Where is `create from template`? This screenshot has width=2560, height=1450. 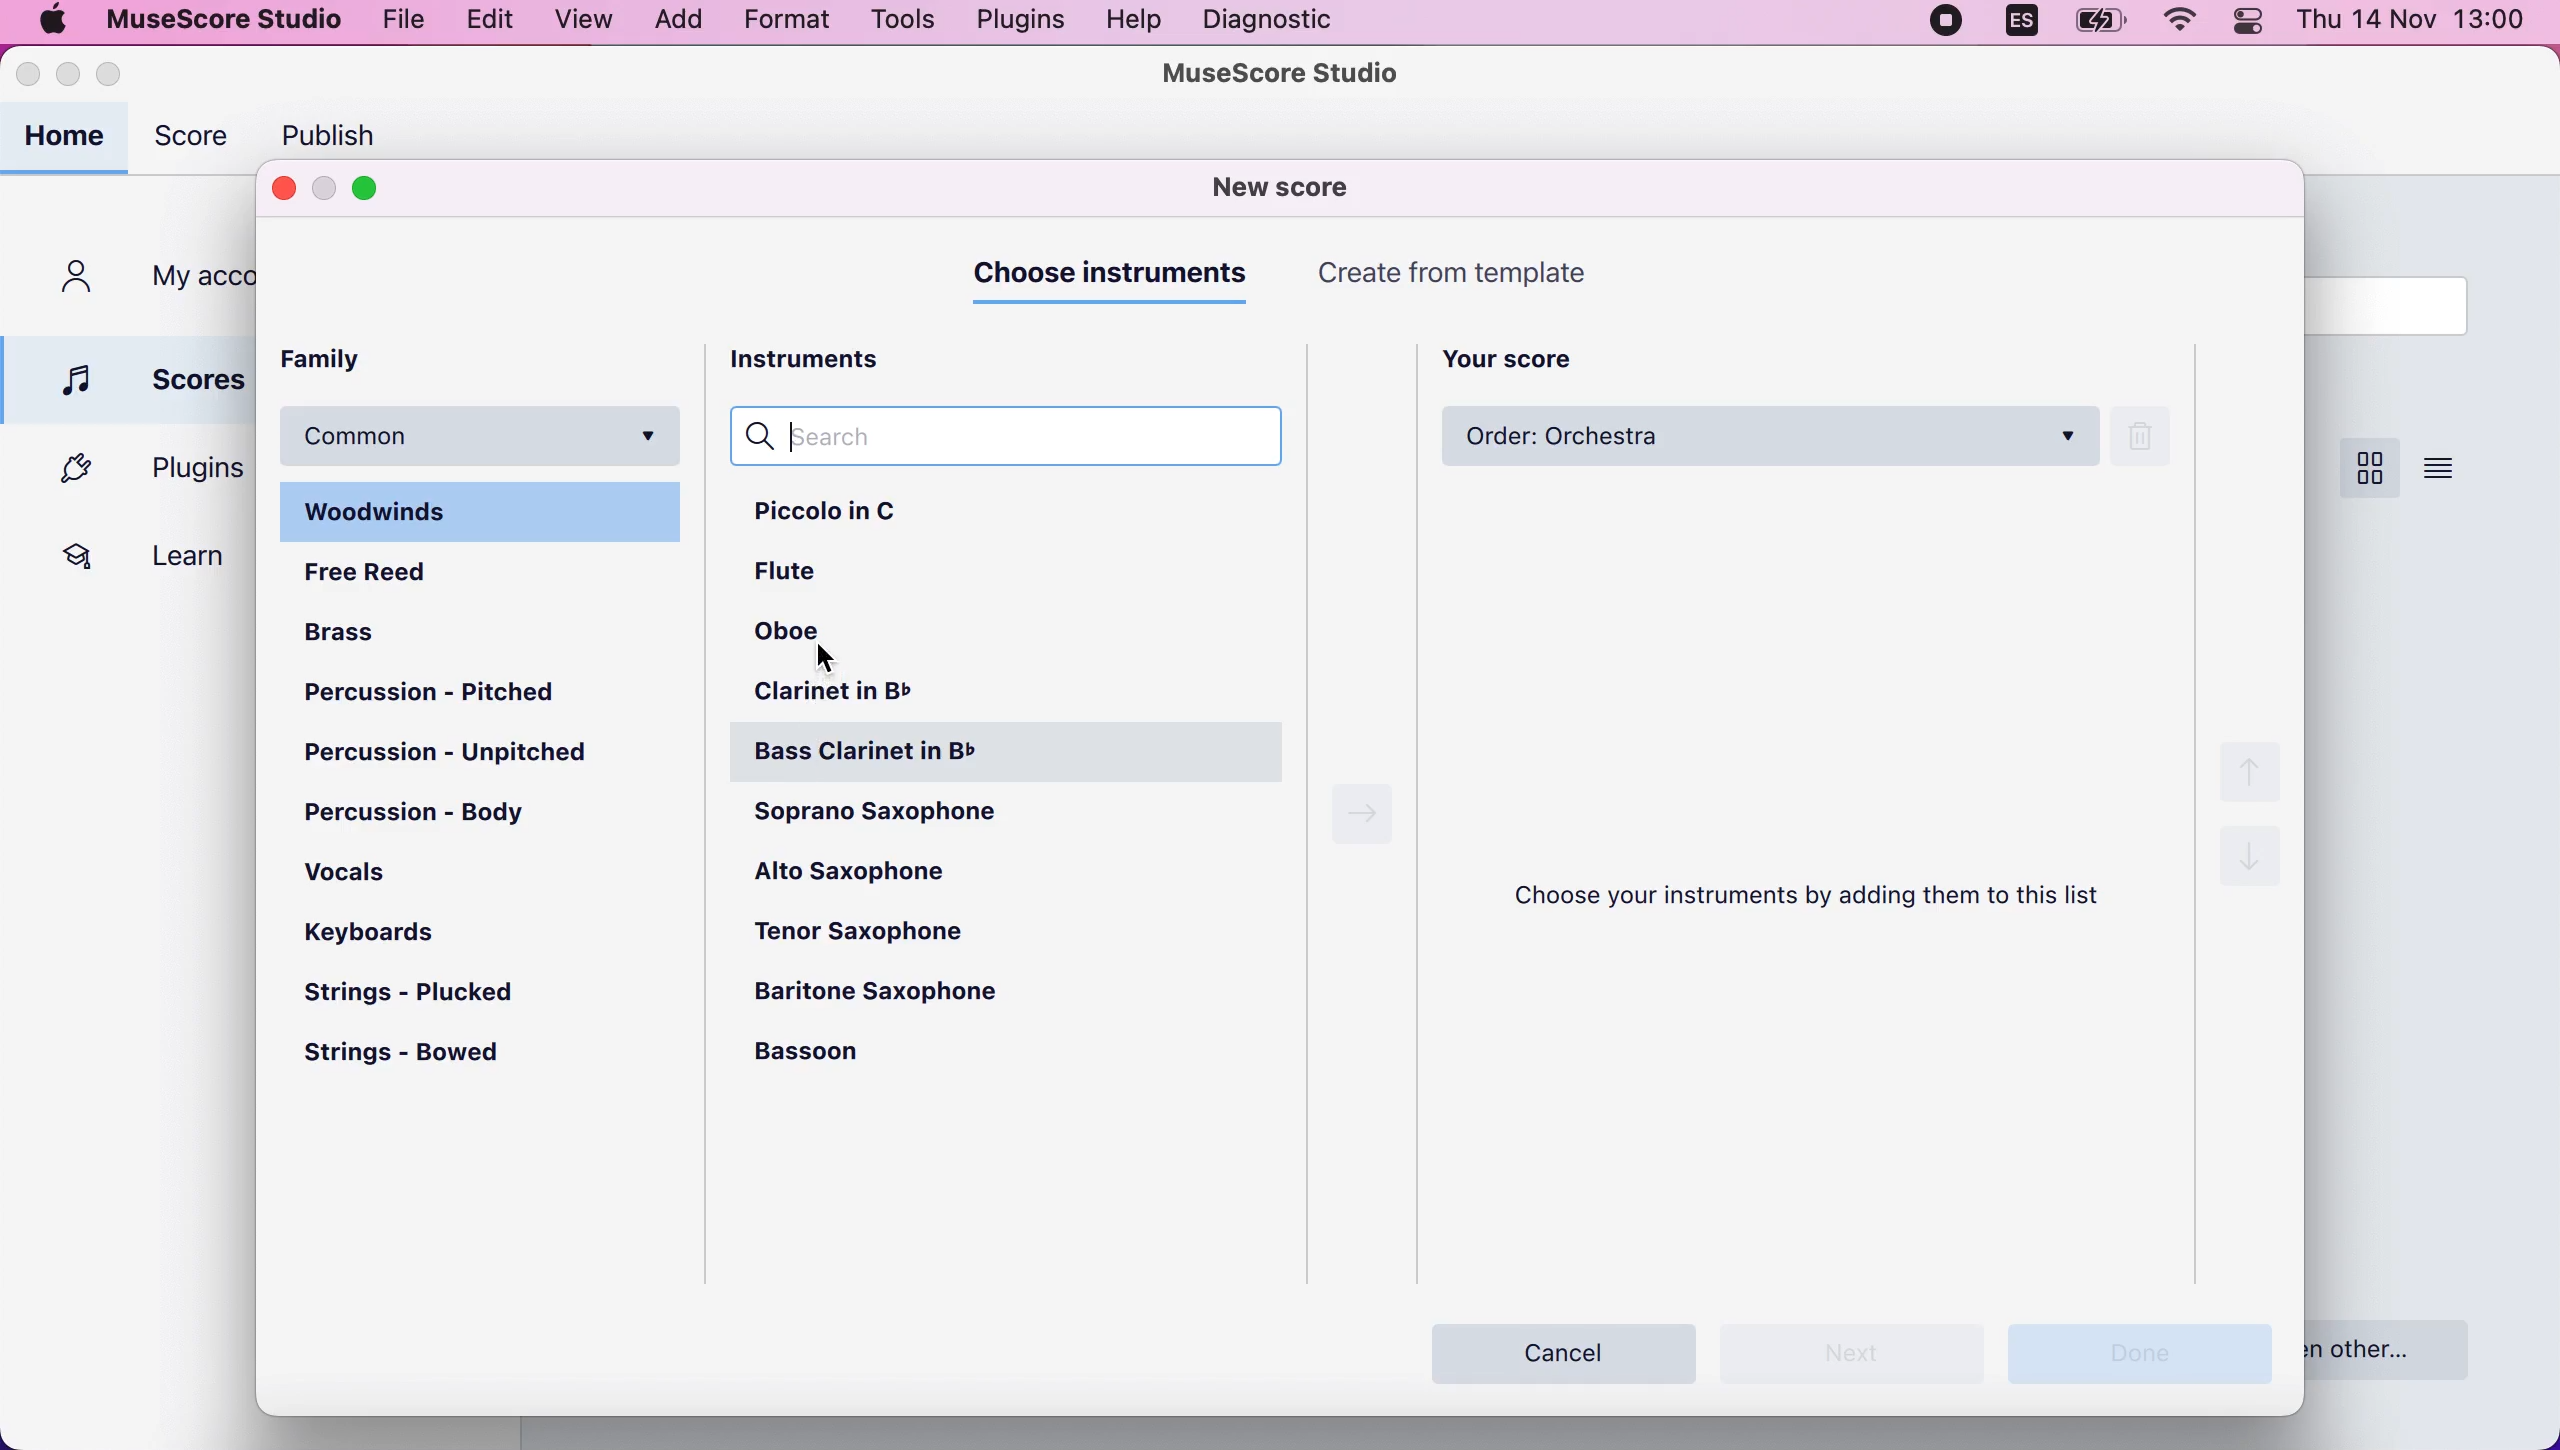 create from template is located at coordinates (1469, 276).